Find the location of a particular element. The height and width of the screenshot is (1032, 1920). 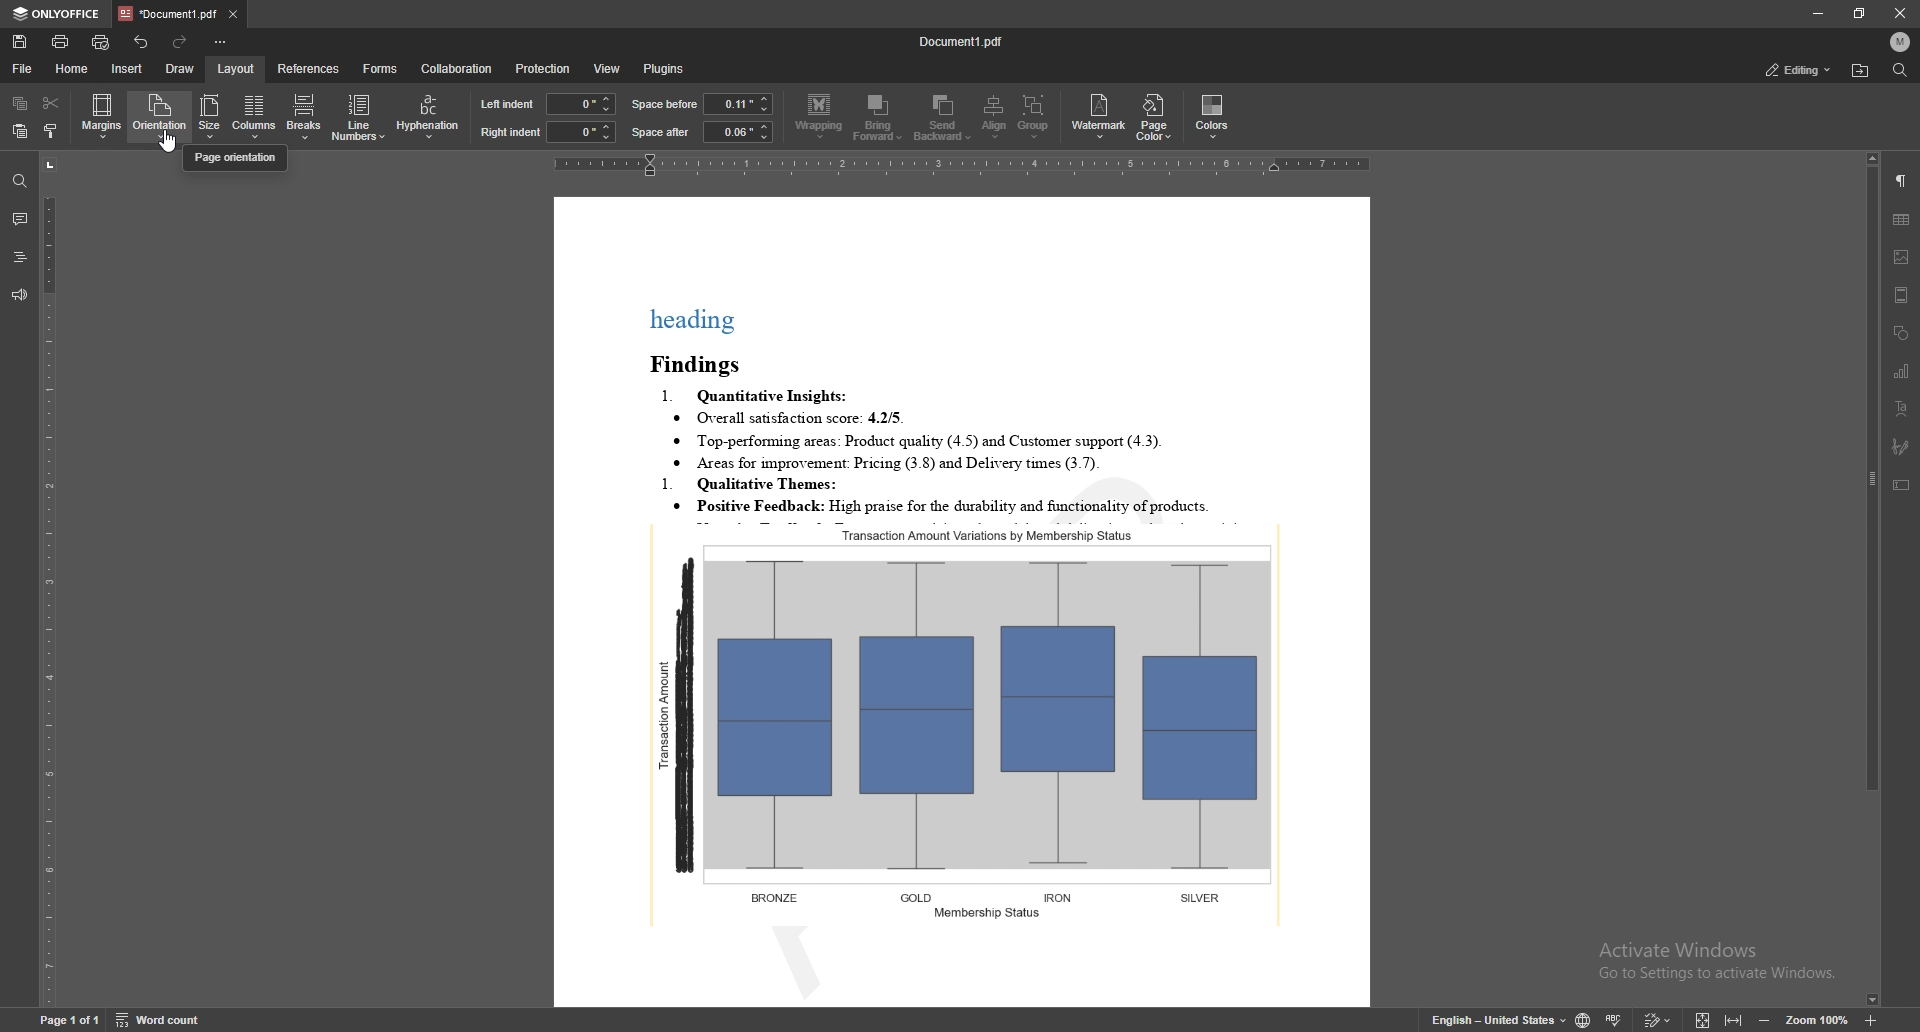

layout is located at coordinates (237, 68).